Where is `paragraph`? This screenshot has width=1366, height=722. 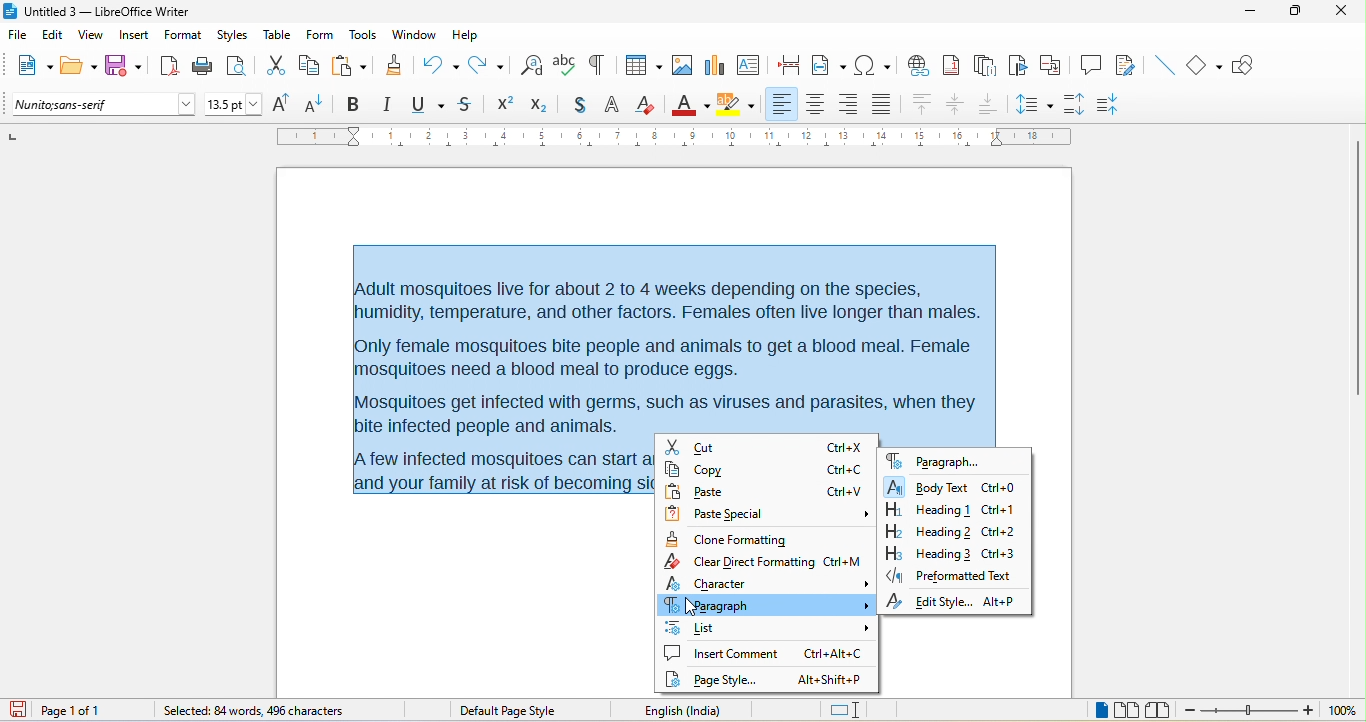
paragraph is located at coordinates (934, 460).